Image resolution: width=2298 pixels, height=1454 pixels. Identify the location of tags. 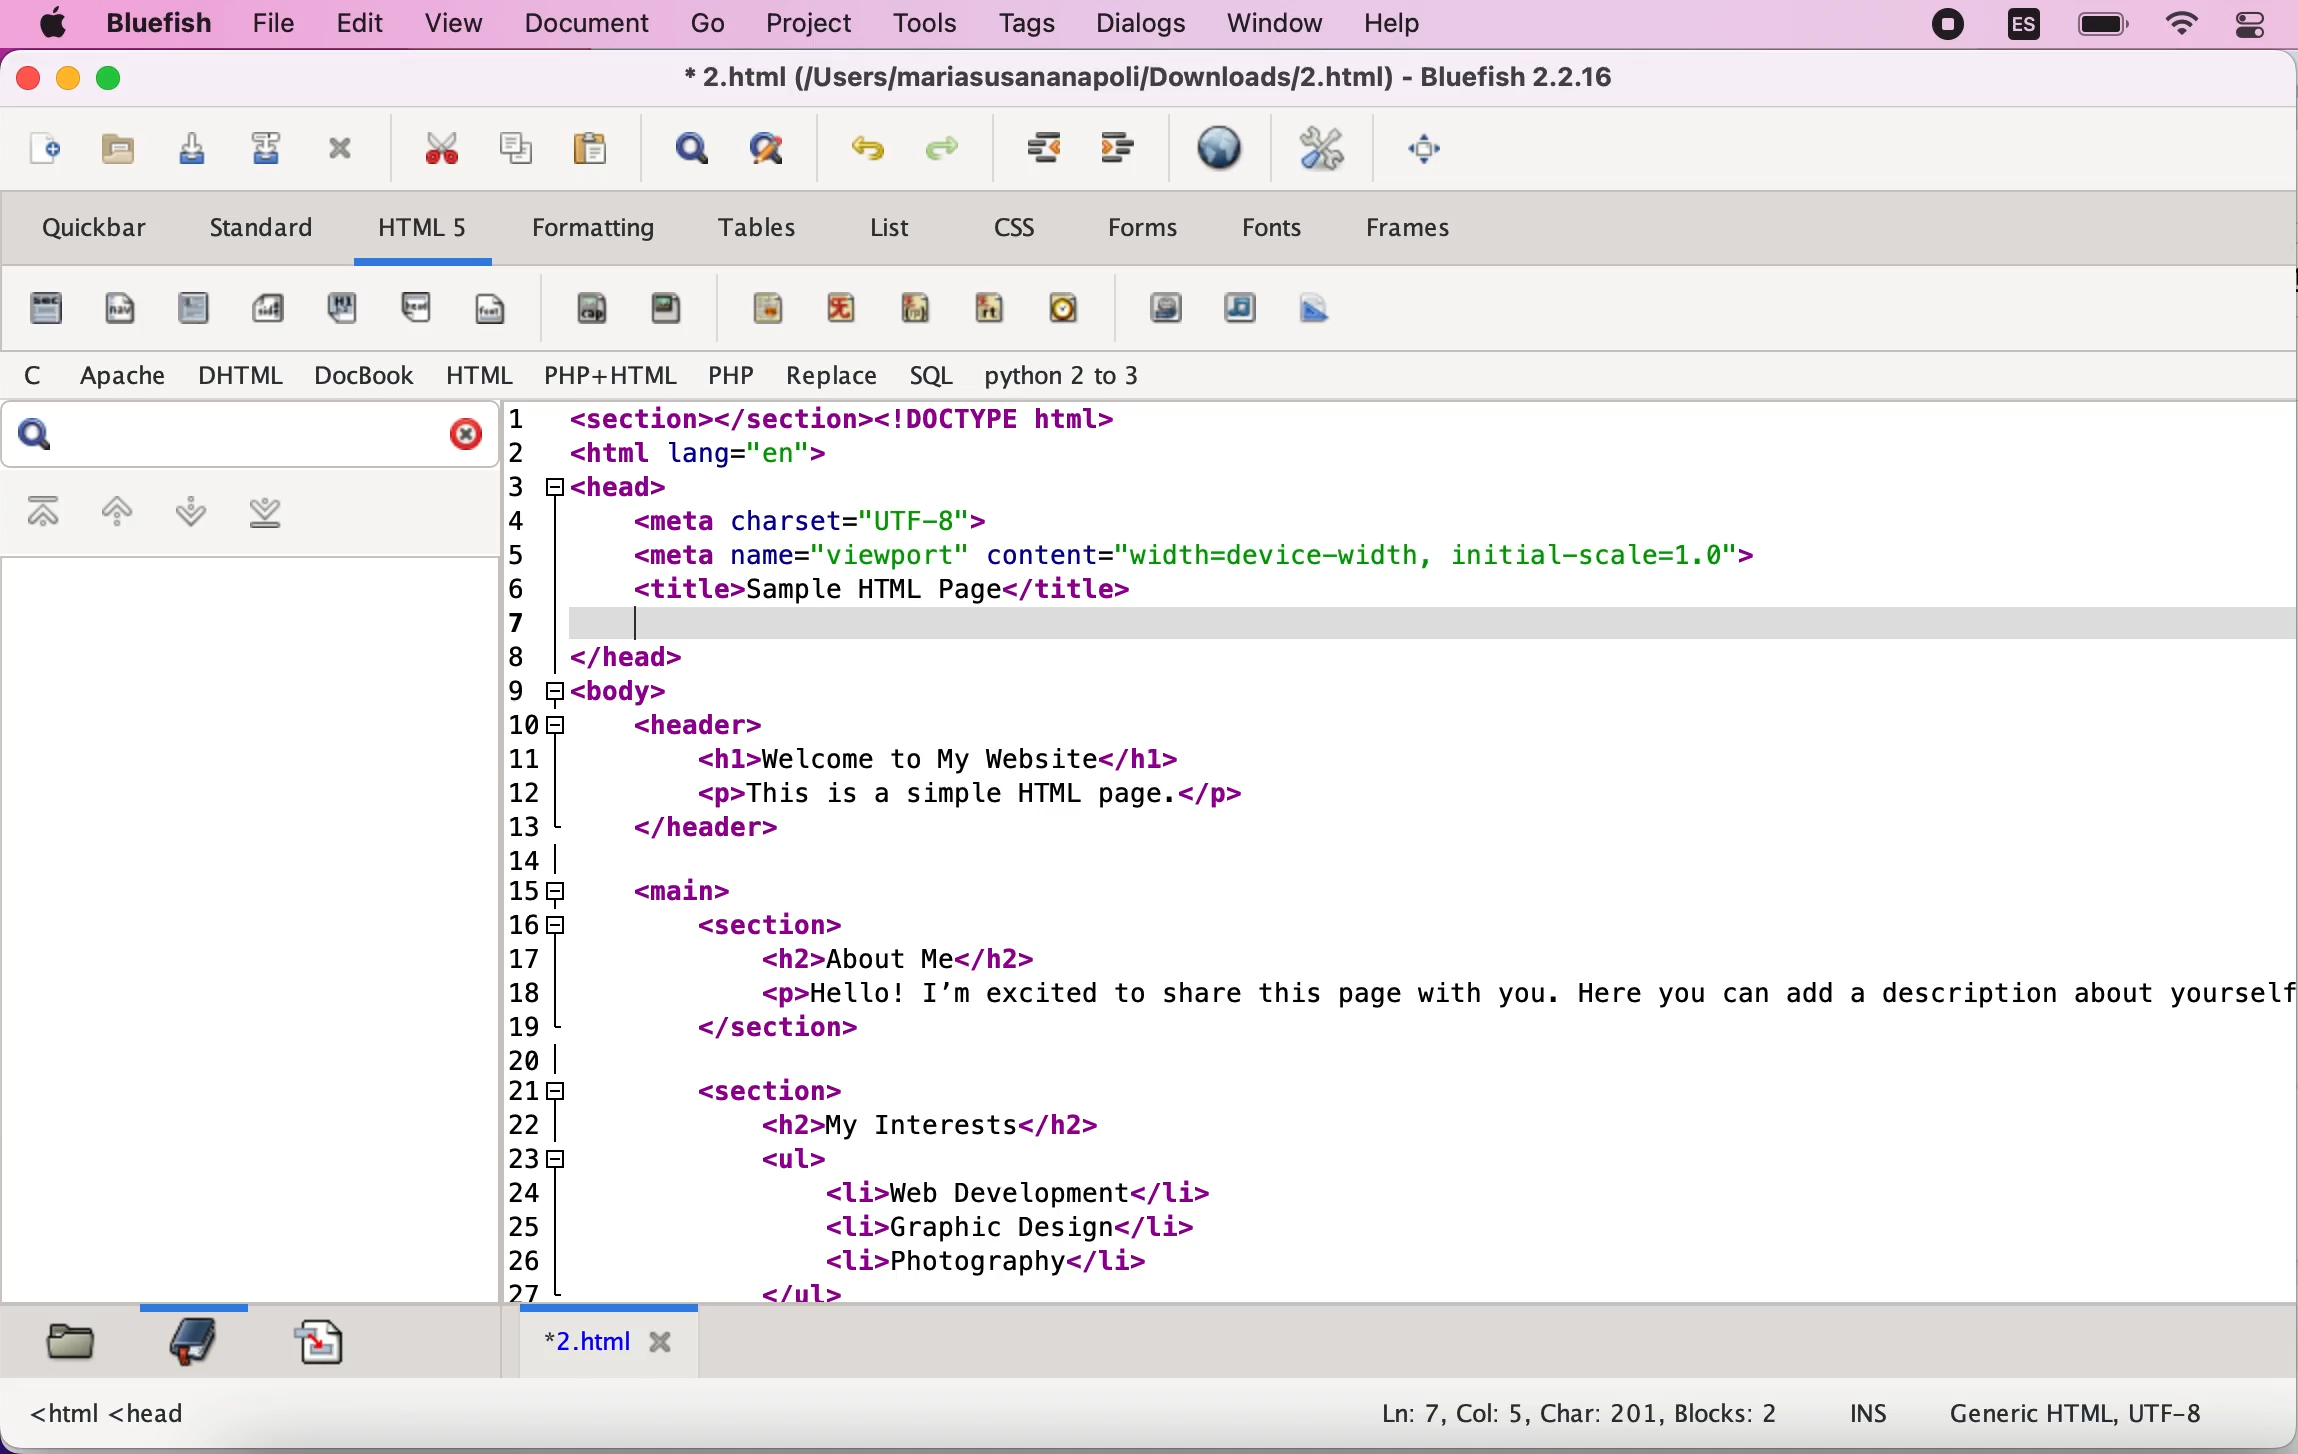
(1040, 26).